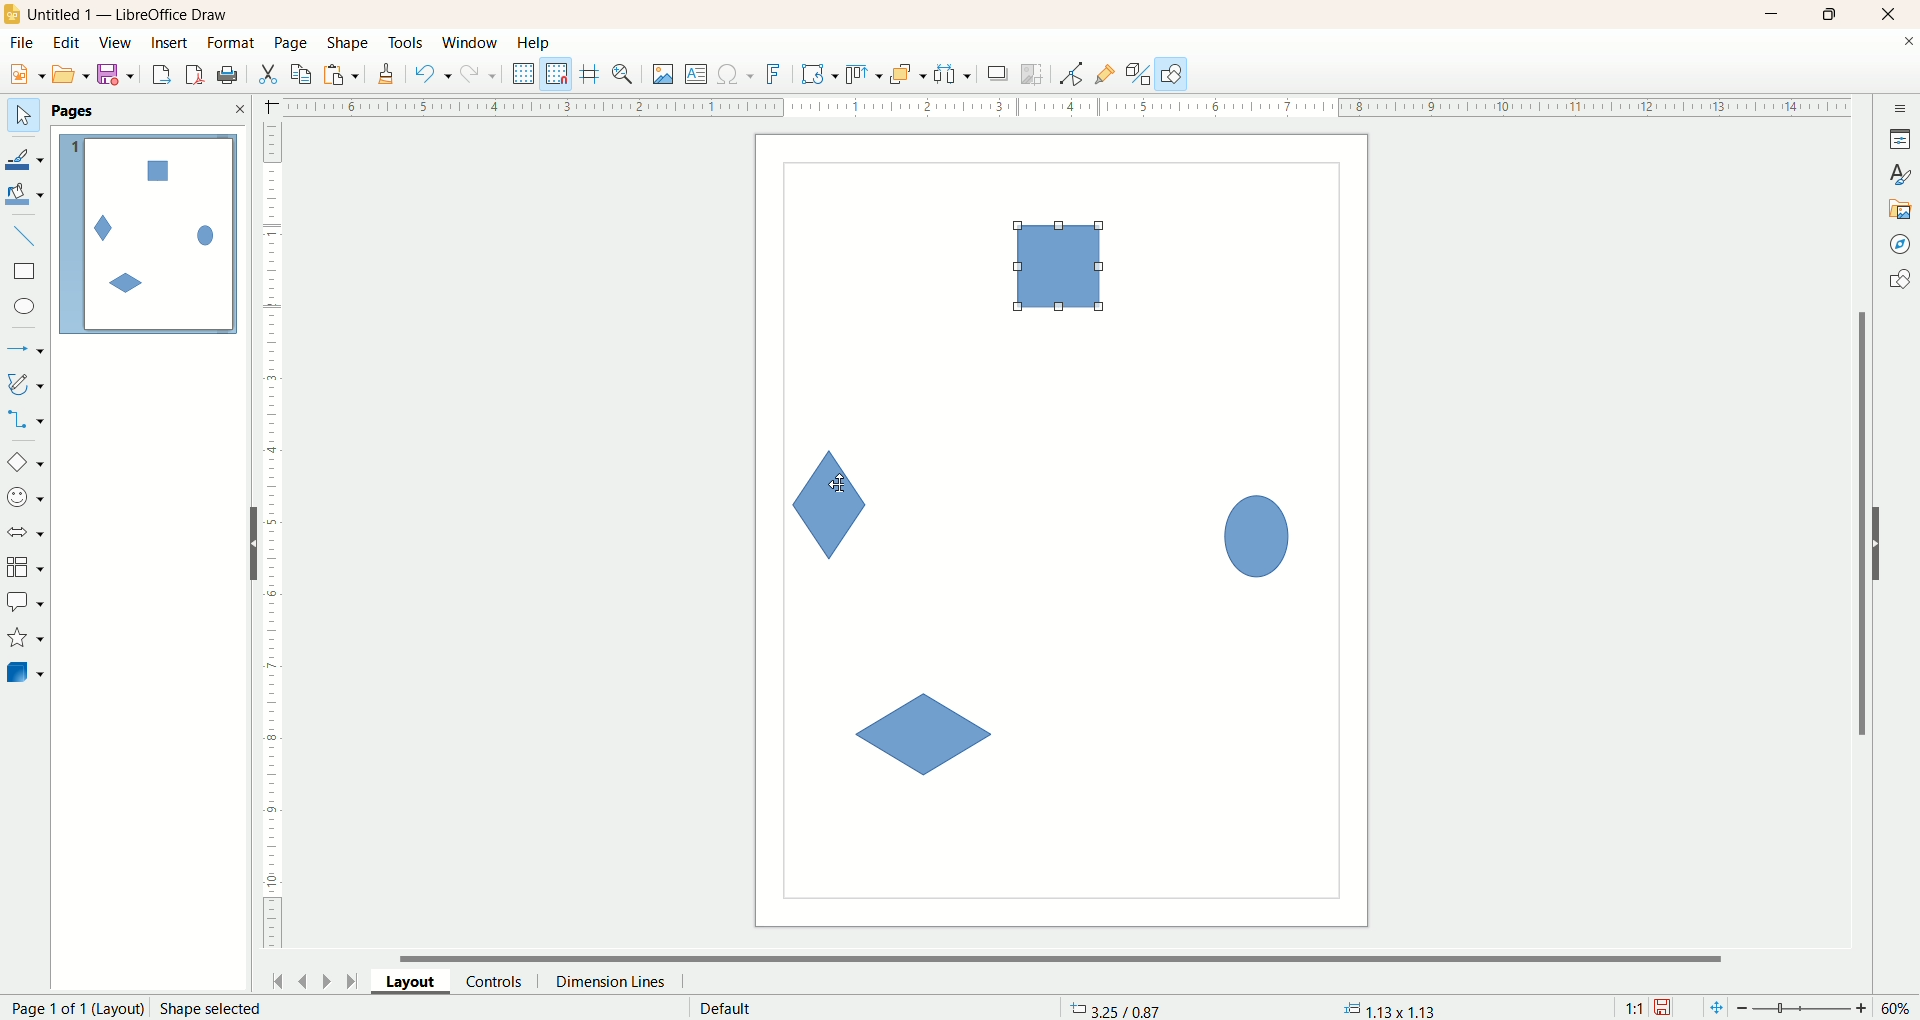 The height and width of the screenshot is (1020, 1920). What do you see at coordinates (909, 73) in the screenshot?
I see `arrange` at bounding box center [909, 73].